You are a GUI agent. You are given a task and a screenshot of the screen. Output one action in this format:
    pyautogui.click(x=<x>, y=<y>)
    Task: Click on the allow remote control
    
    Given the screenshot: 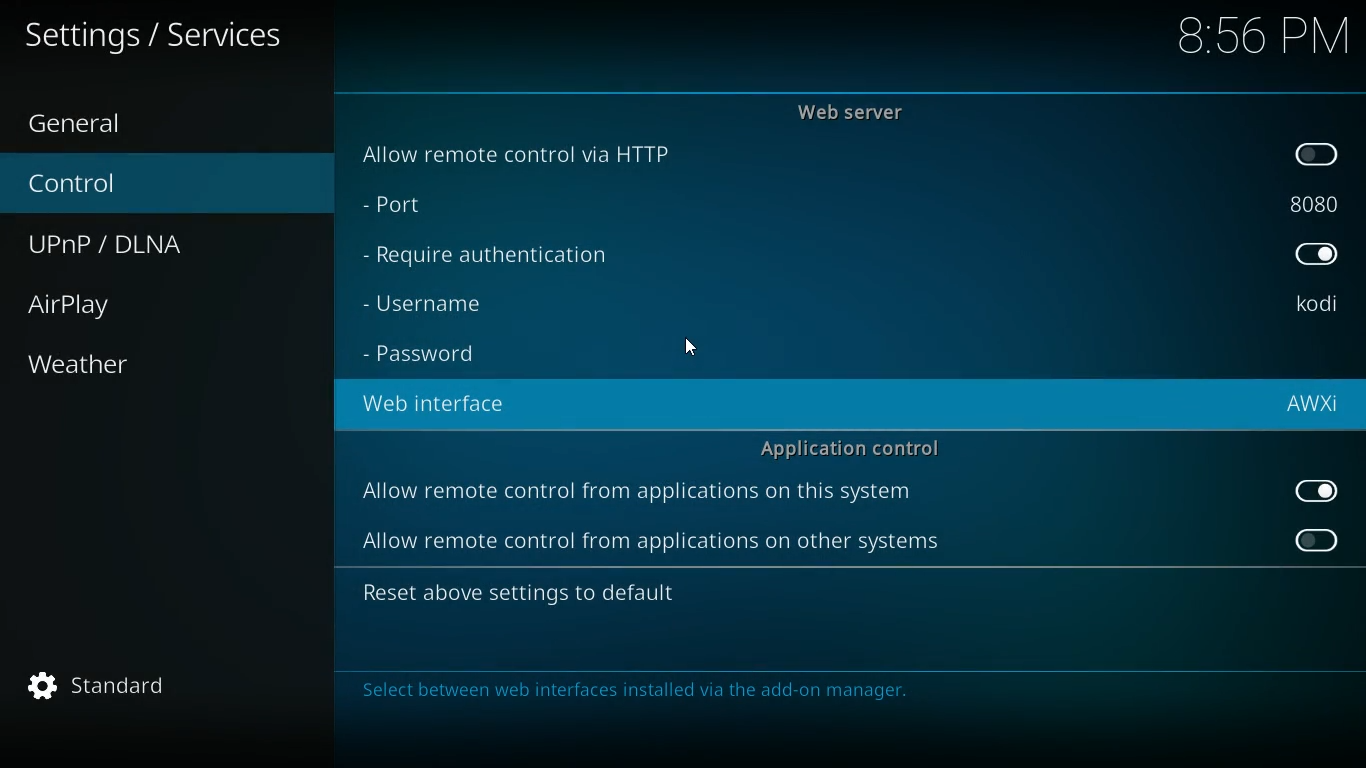 What is the action you would take?
    pyautogui.click(x=639, y=494)
    